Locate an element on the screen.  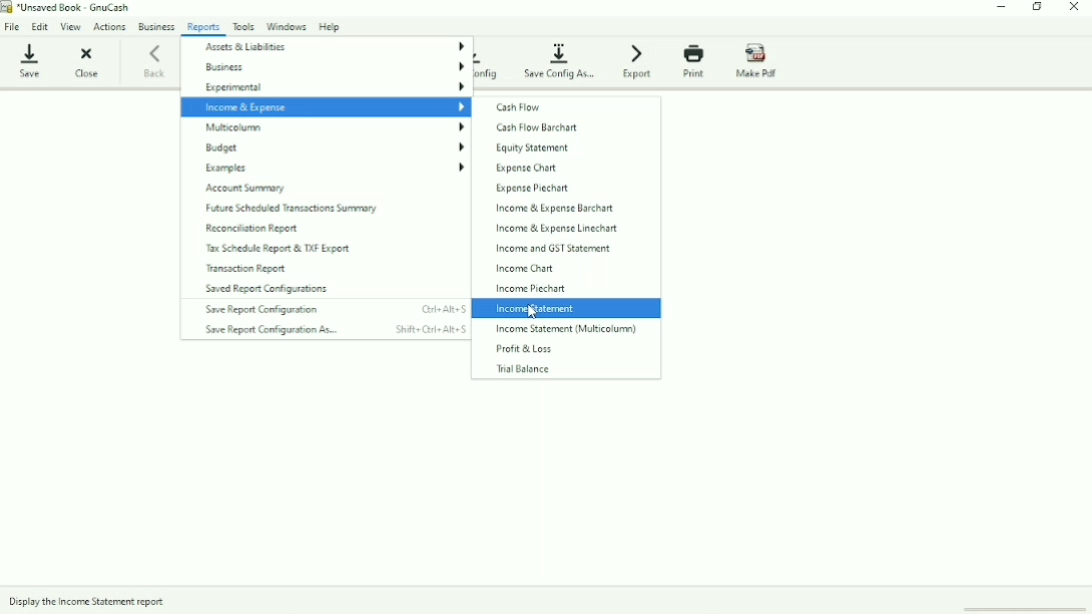
Income & Expense Barchart is located at coordinates (552, 208).